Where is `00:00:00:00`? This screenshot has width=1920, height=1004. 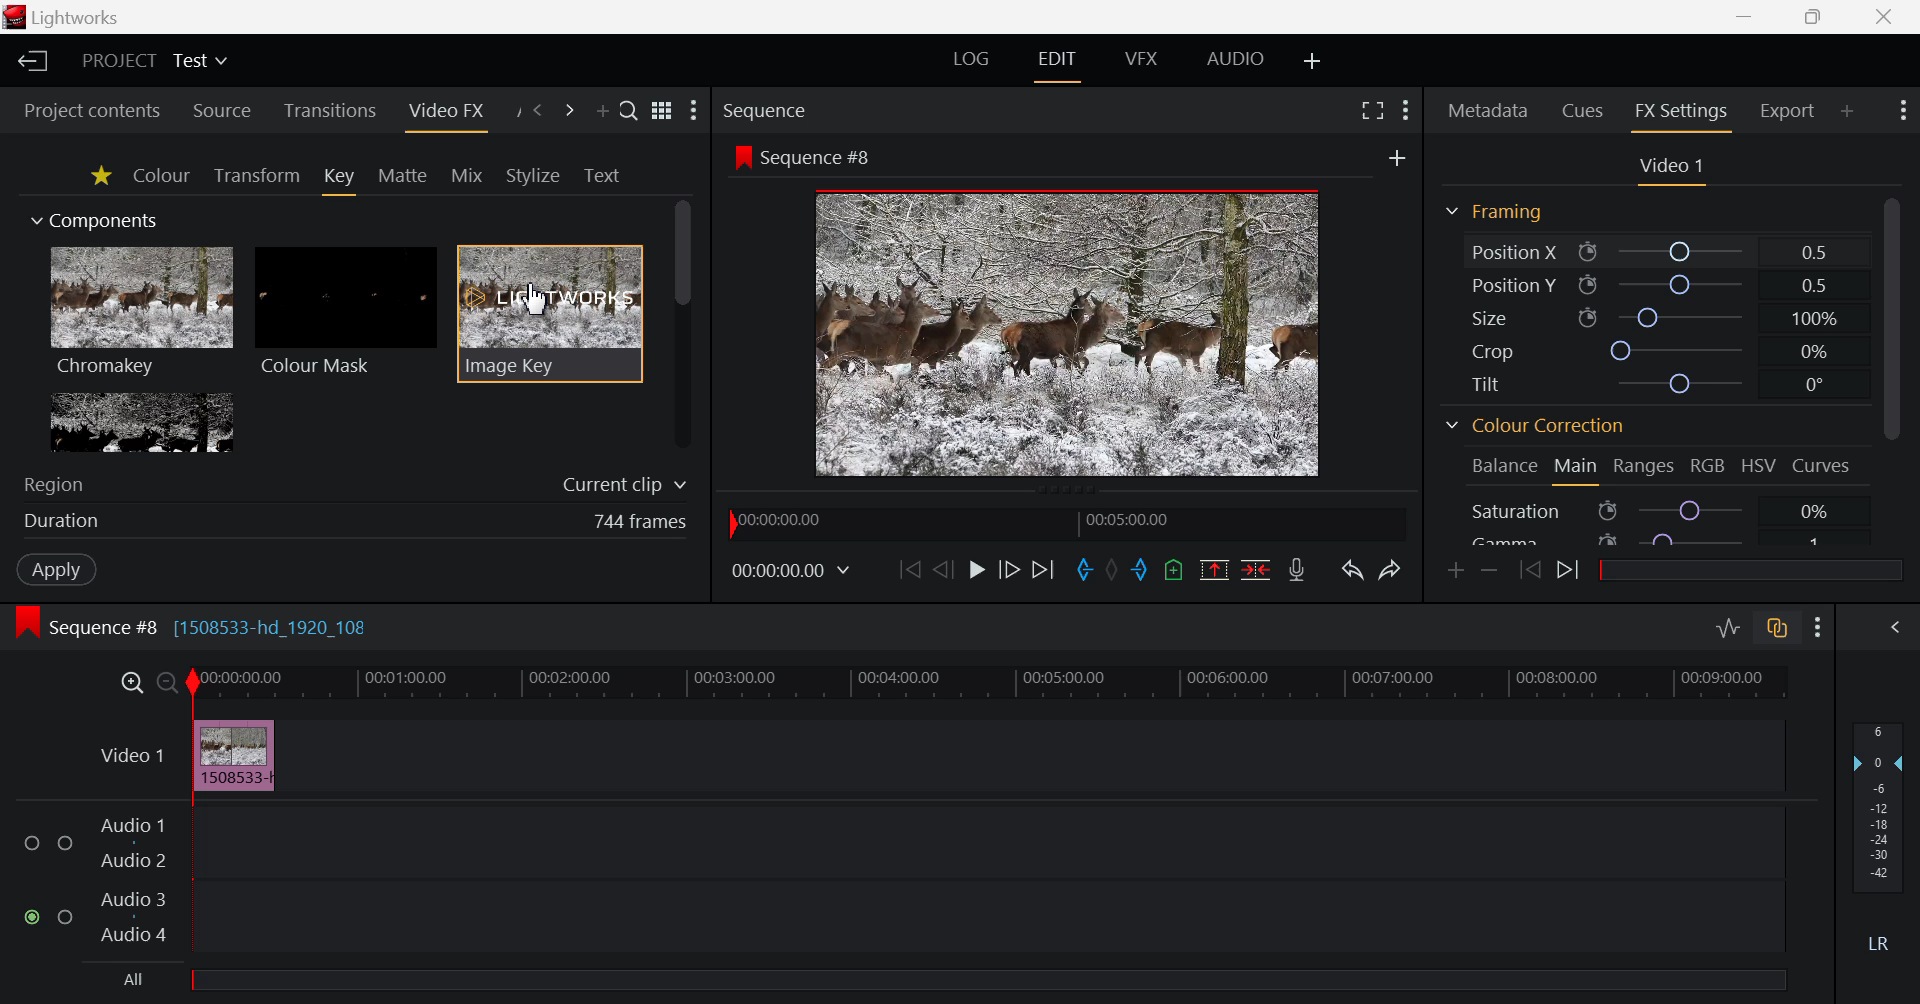
00:00:00:00 is located at coordinates (790, 568).